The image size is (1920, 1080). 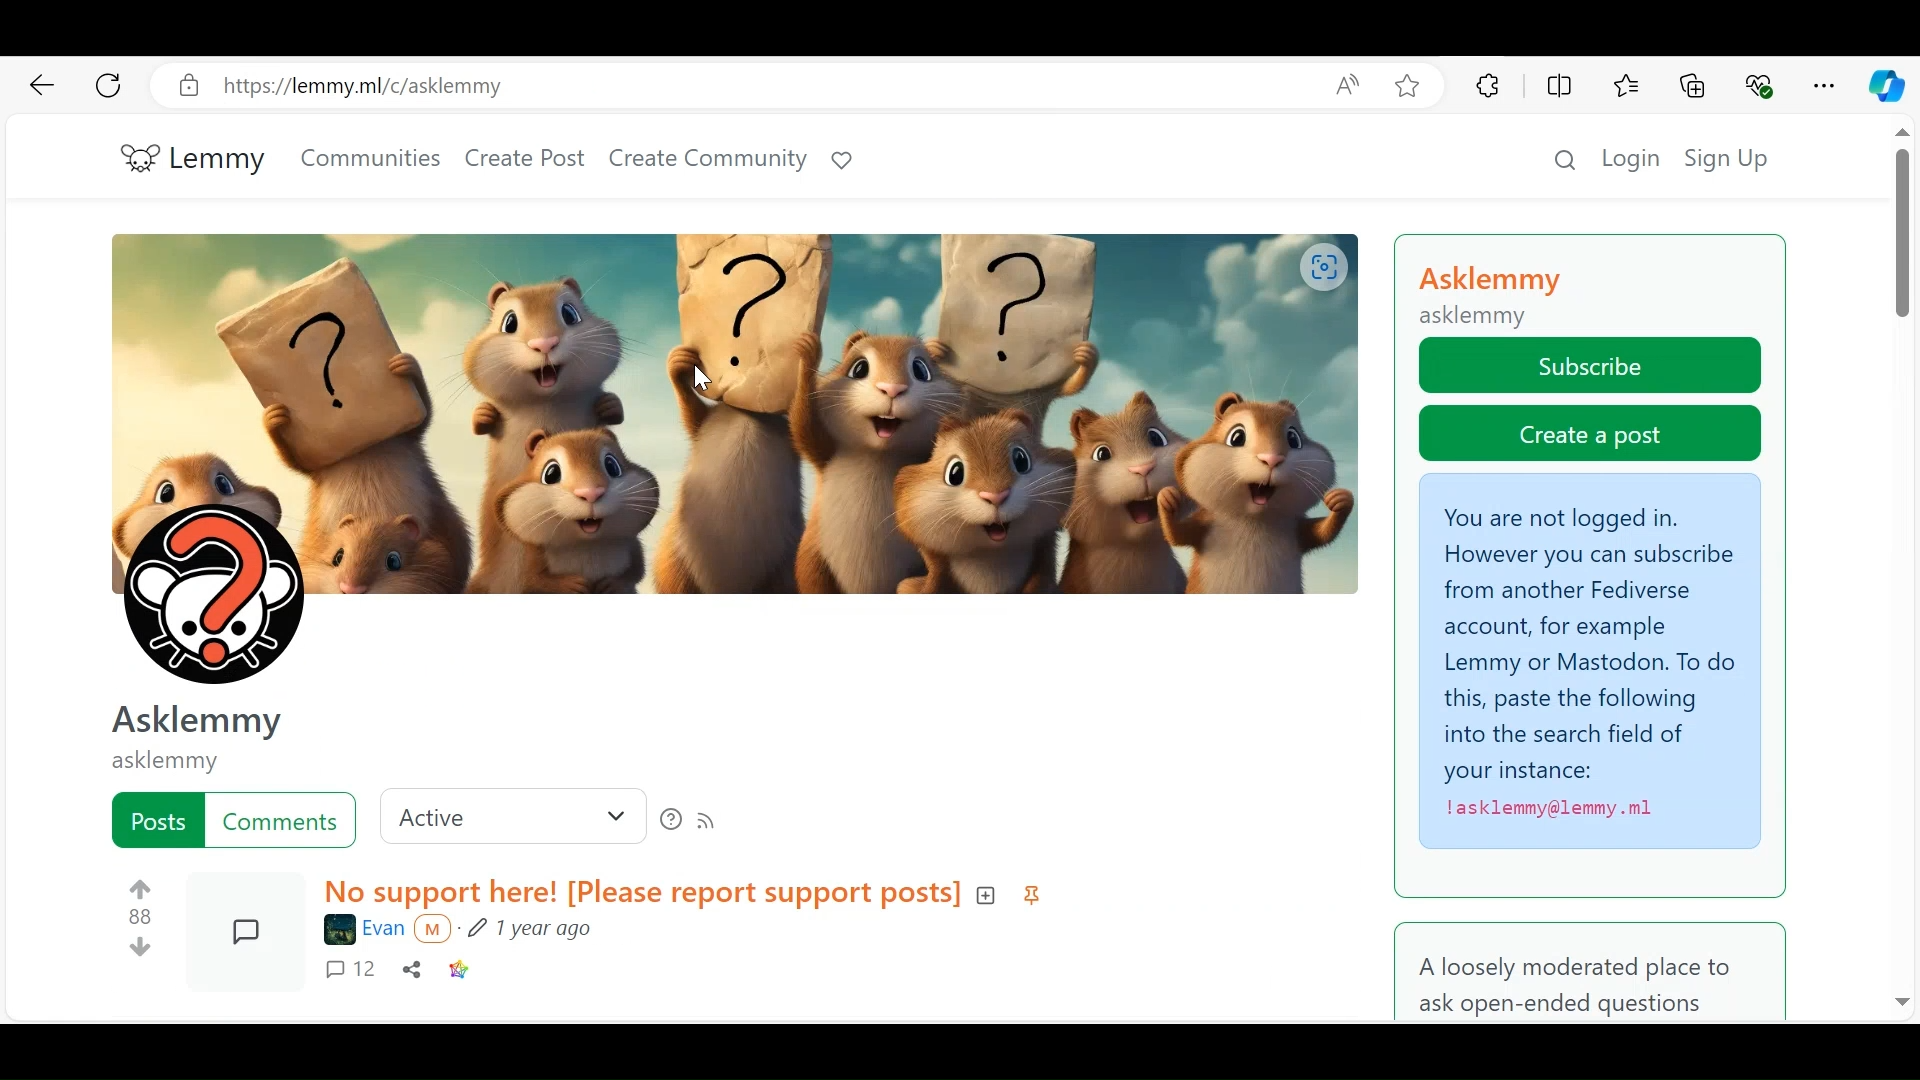 What do you see at coordinates (1760, 87) in the screenshot?
I see `Browser essentials` at bounding box center [1760, 87].